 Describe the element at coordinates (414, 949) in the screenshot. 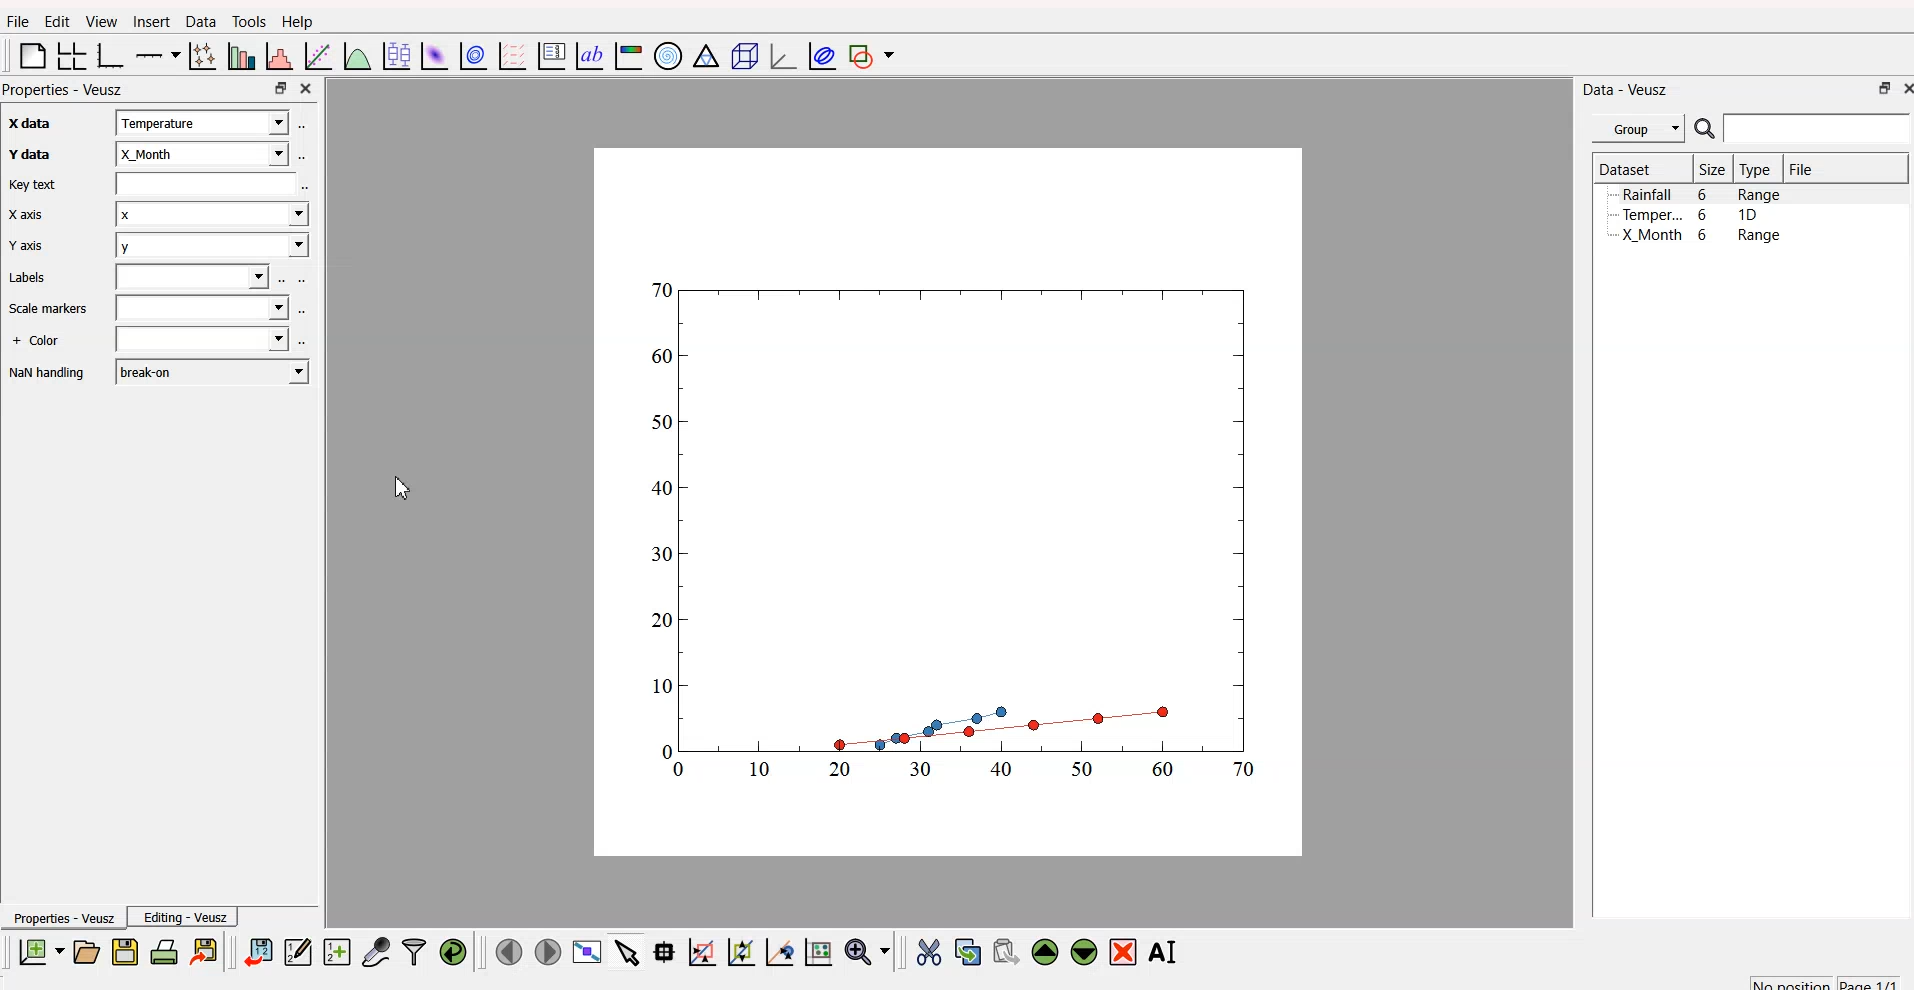

I see `filter data` at that location.